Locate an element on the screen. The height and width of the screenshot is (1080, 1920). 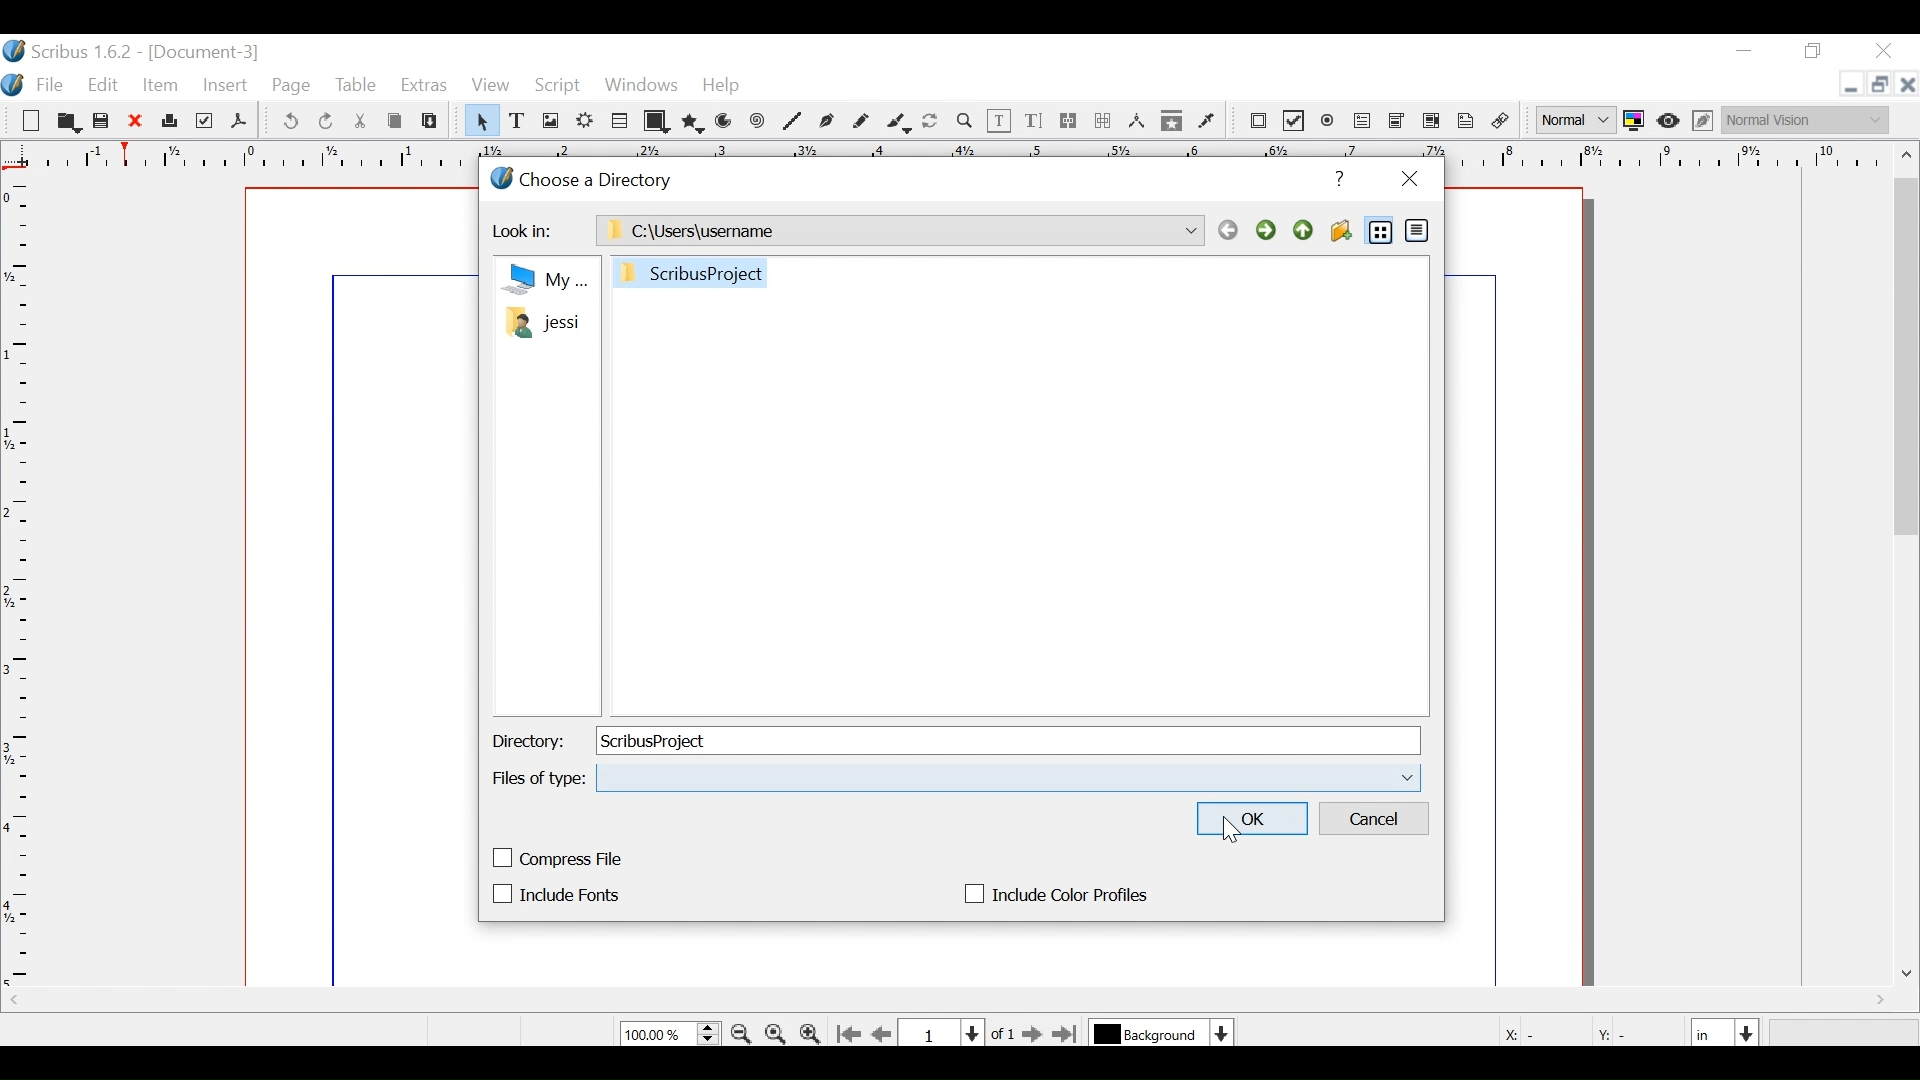
Close is located at coordinates (1891, 51).